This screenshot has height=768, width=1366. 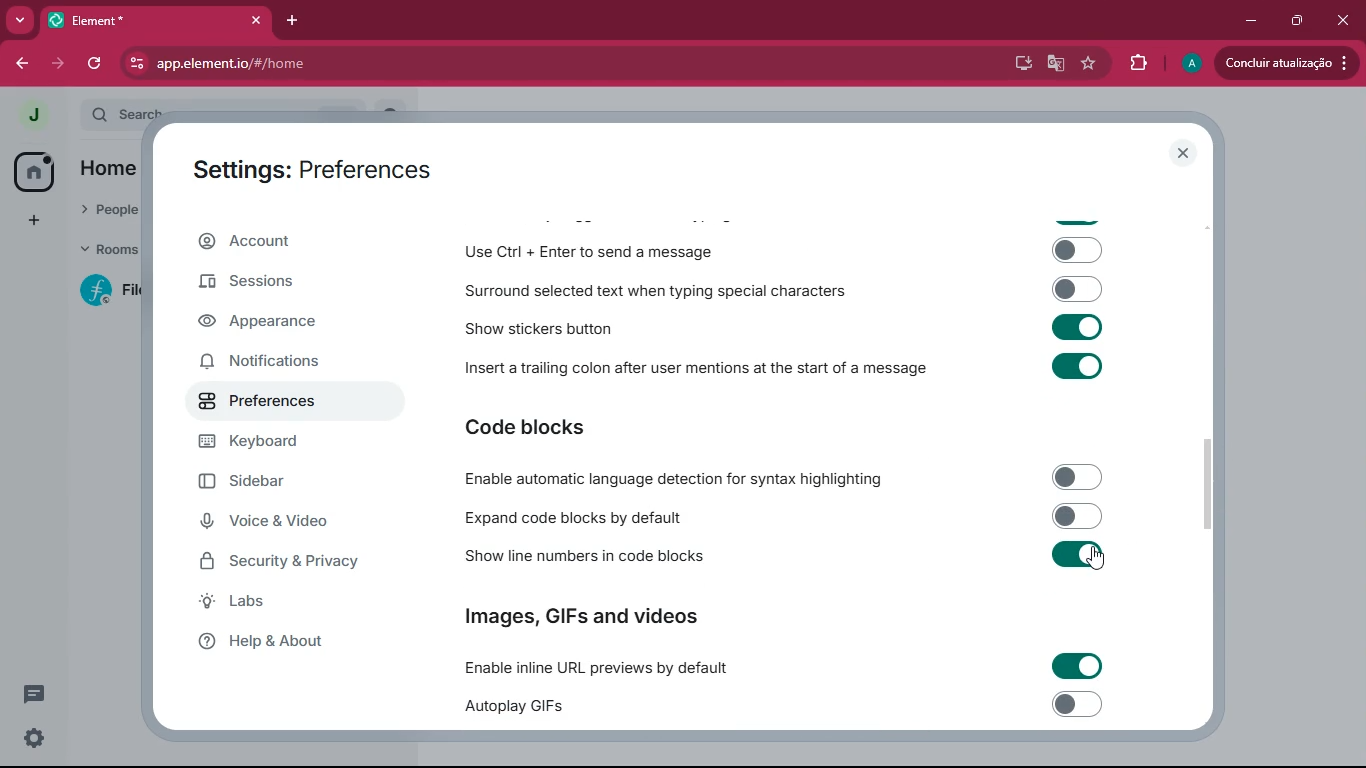 What do you see at coordinates (1189, 64) in the screenshot?
I see `profile` at bounding box center [1189, 64].